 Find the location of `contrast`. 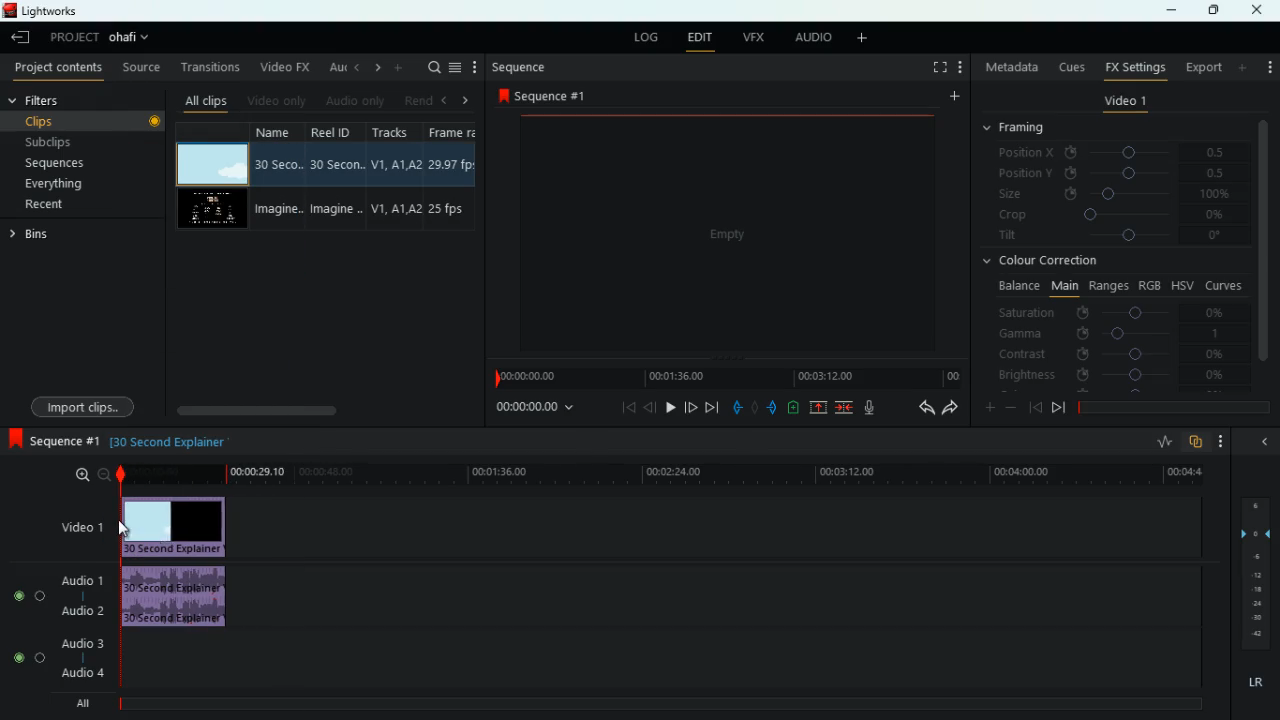

contrast is located at coordinates (1110, 355).